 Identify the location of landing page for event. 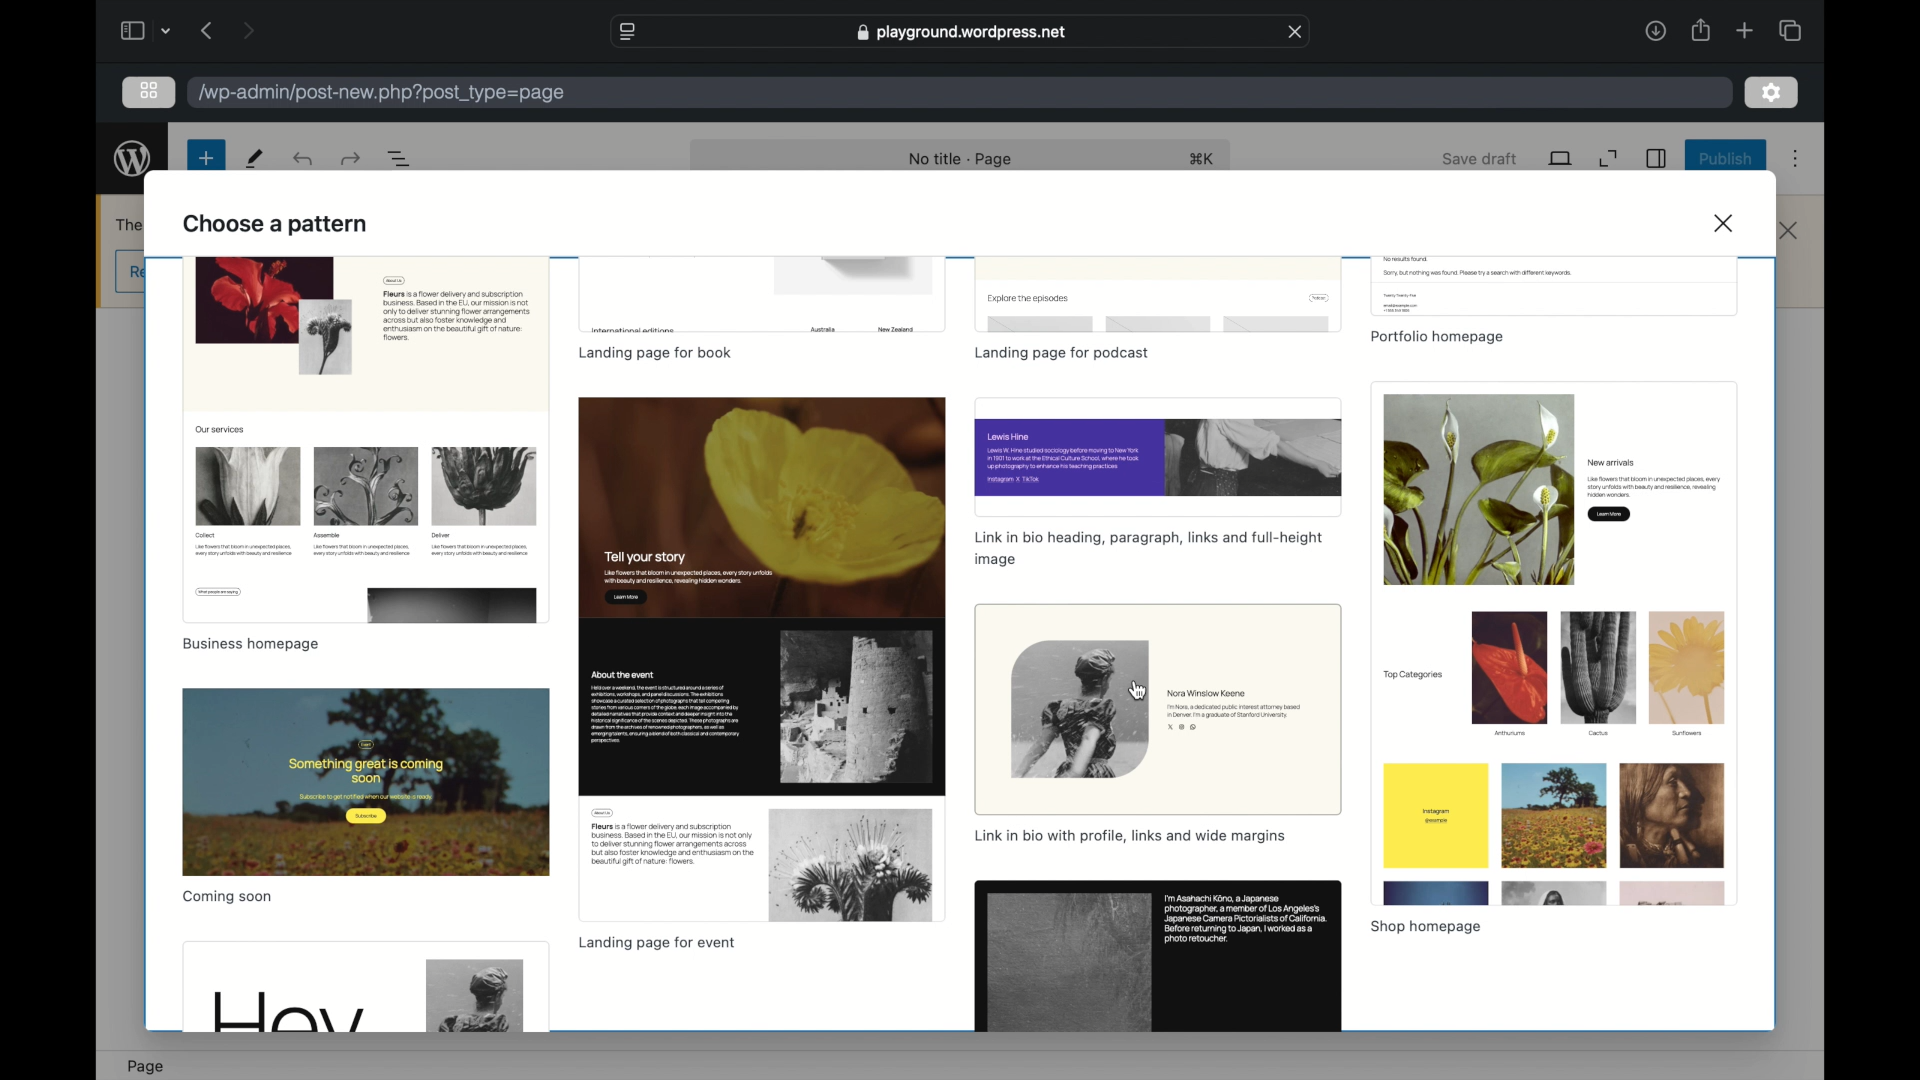
(656, 944).